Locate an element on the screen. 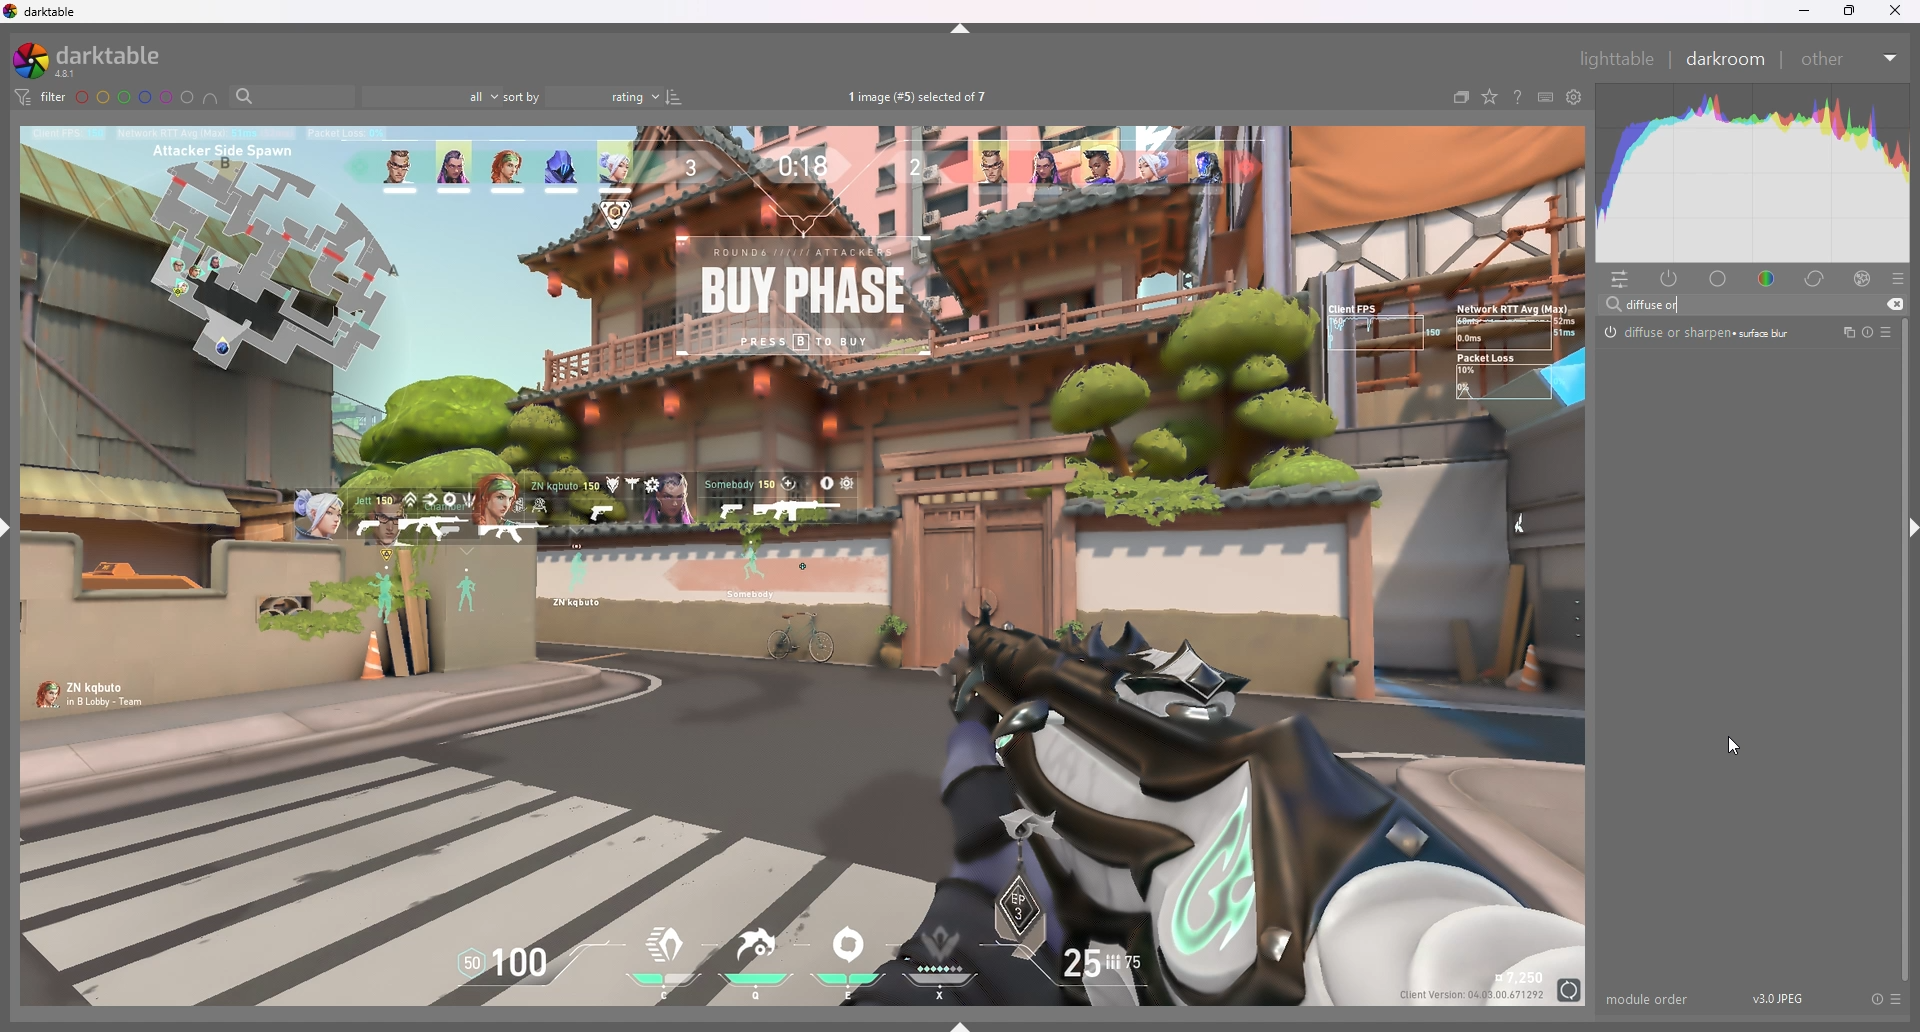 This screenshot has height=1032, width=1920. cursor is located at coordinates (1732, 742).